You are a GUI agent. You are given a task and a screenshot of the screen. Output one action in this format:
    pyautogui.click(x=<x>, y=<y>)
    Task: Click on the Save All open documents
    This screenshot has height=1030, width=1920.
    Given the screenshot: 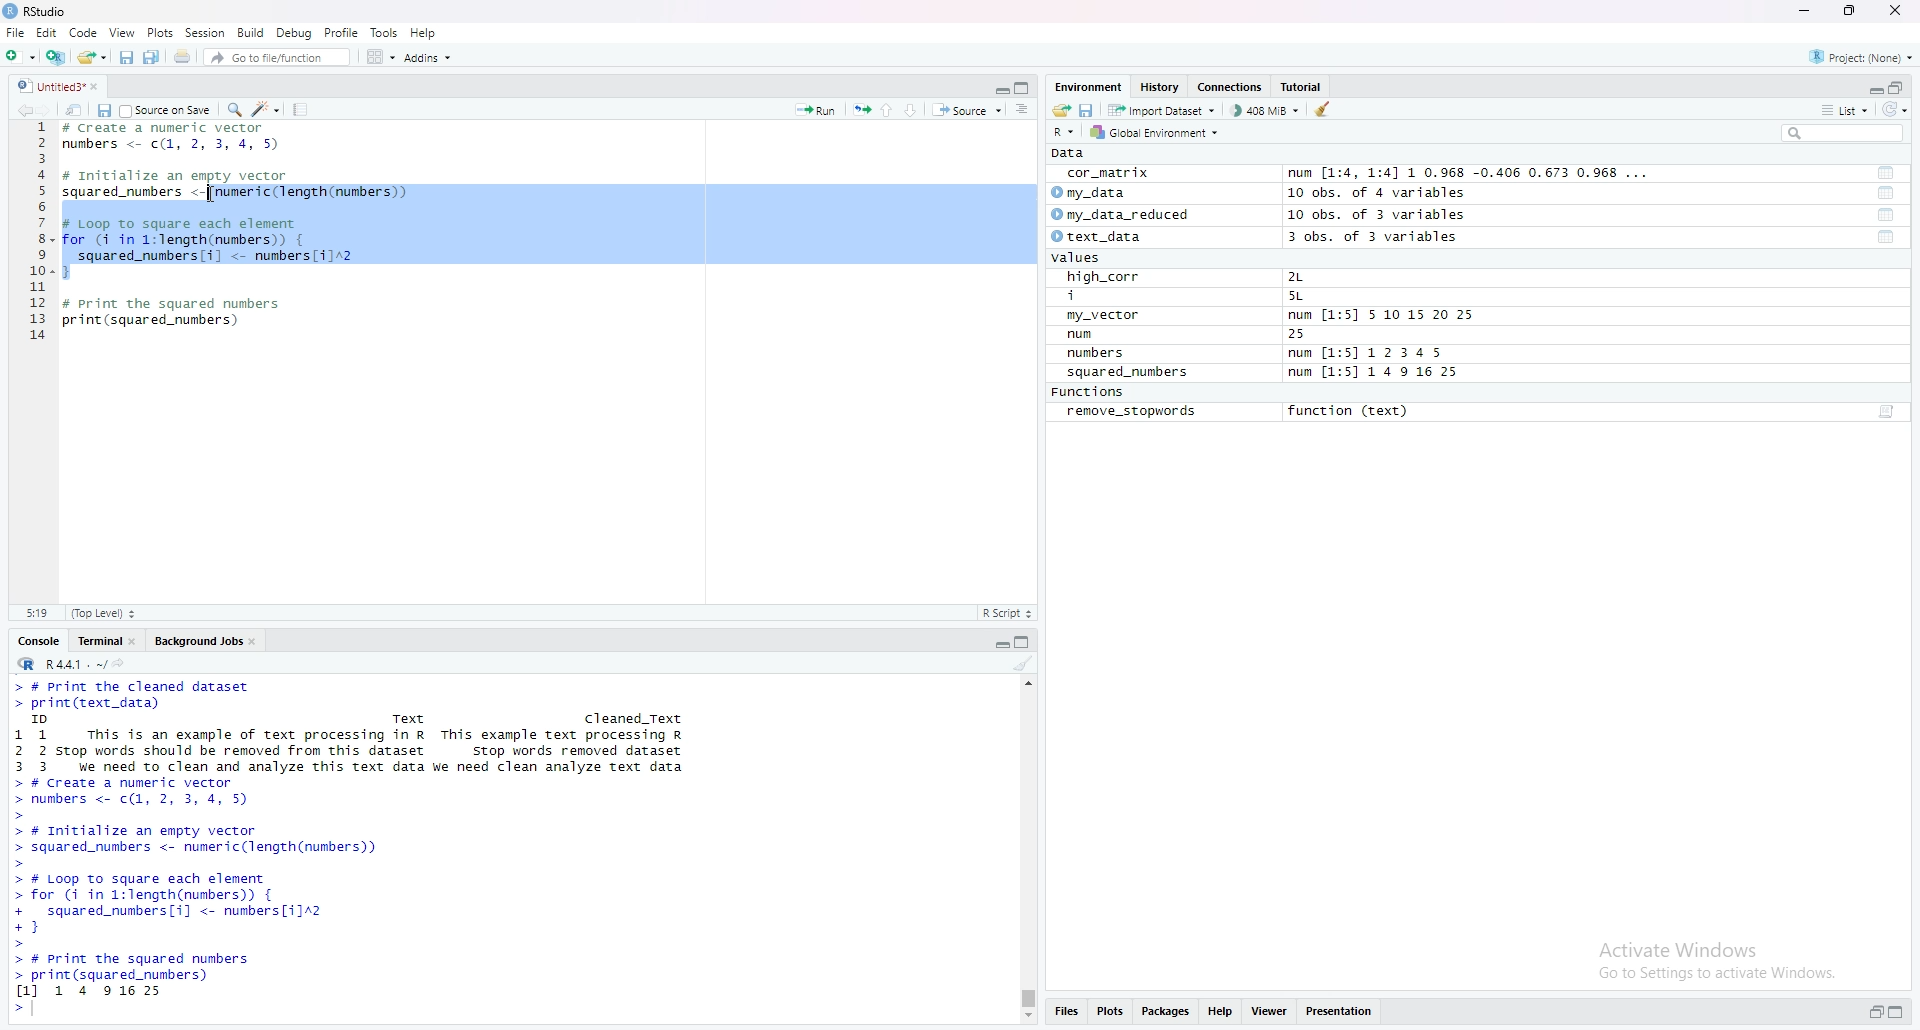 What is the action you would take?
    pyautogui.click(x=152, y=55)
    